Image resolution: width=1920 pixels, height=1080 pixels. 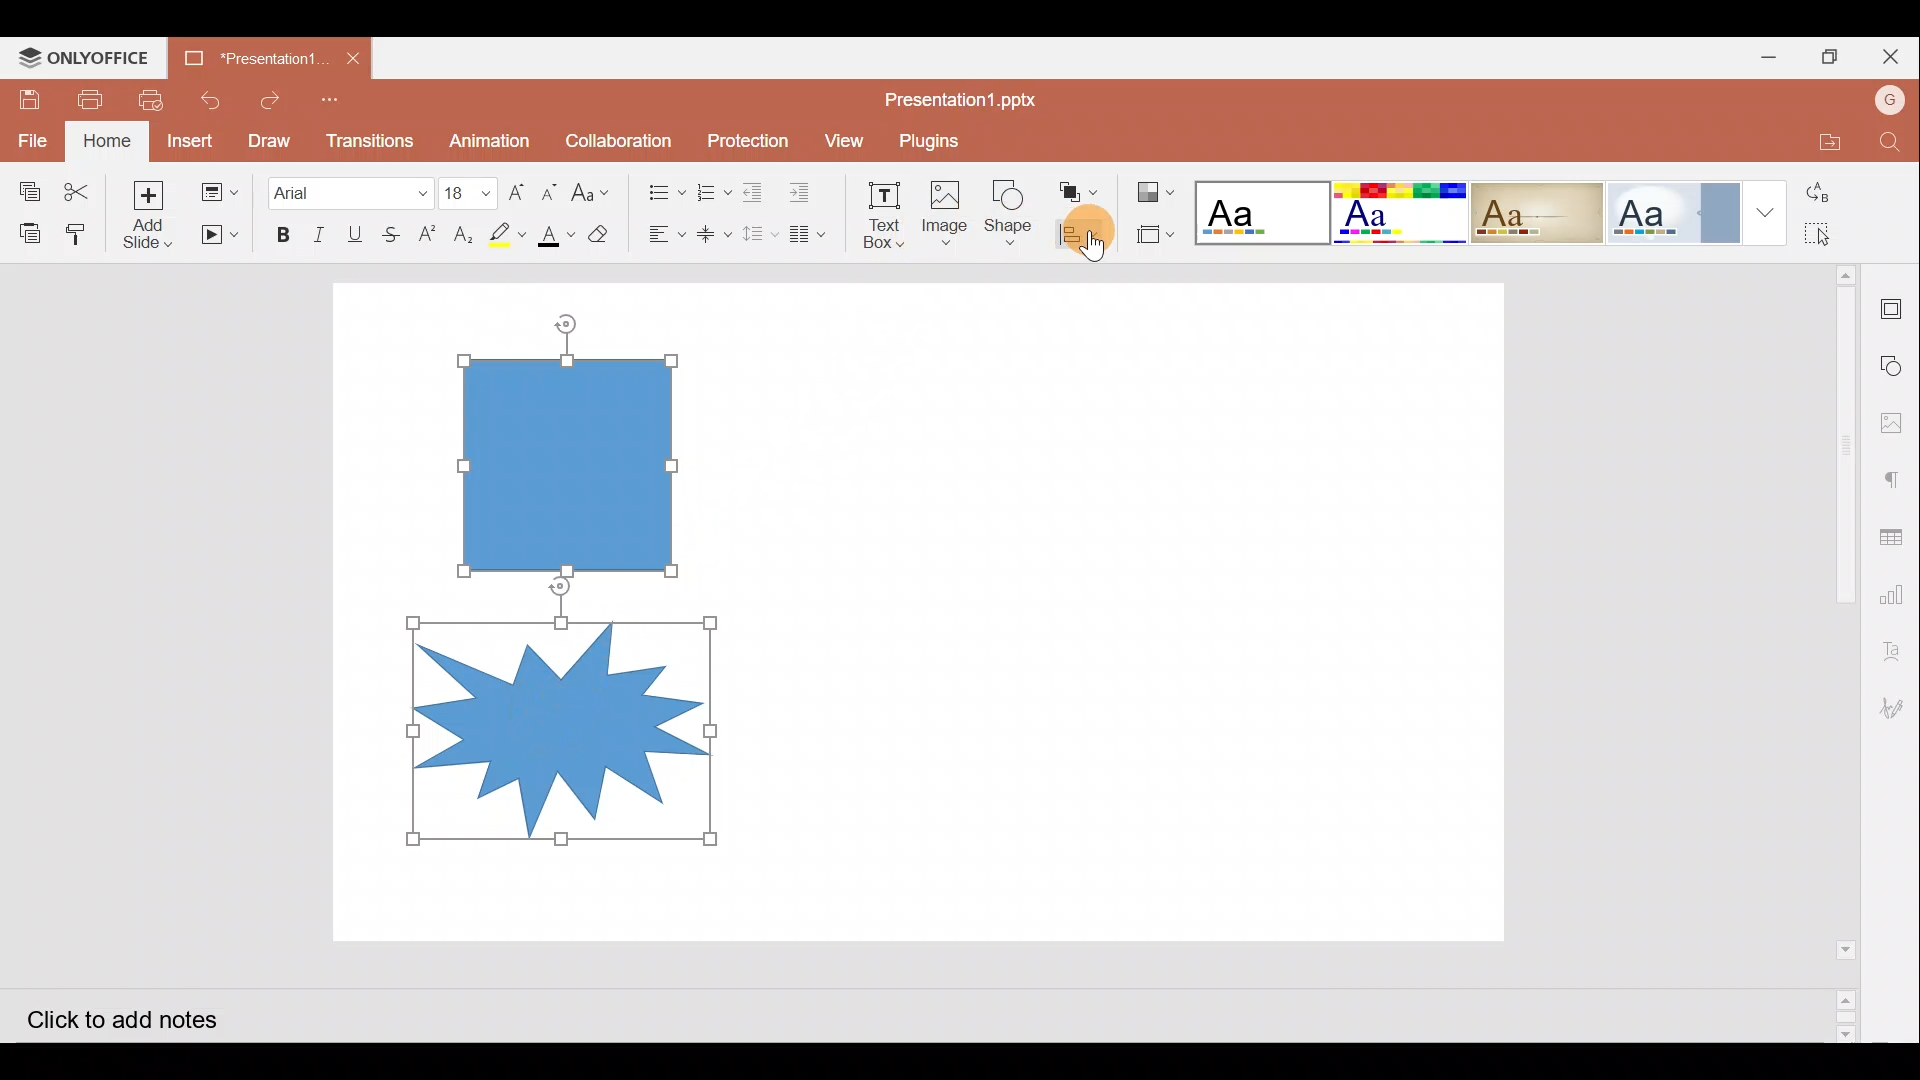 What do you see at coordinates (1832, 652) in the screenshot?
I see `Scroll bar` at bounding box center [1832, 652].